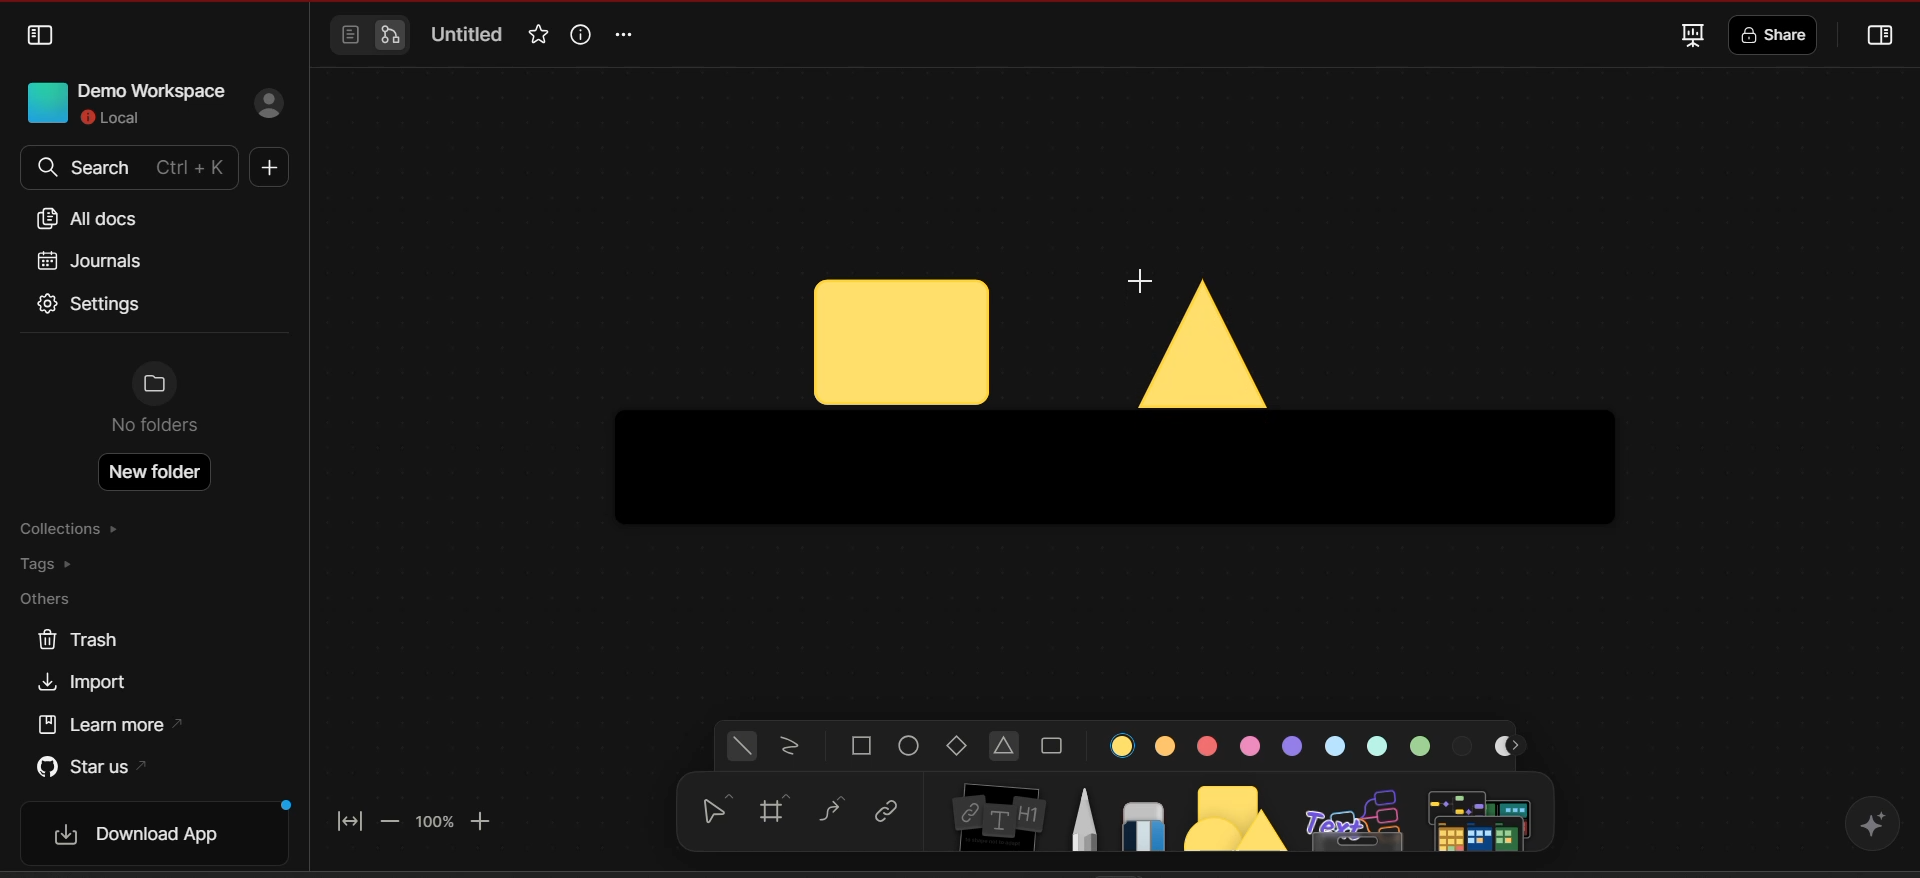 The image size is (1920, 878). Describe the element at coordinates (1006, 748) in the screenshot. I see `triangle` at that location.